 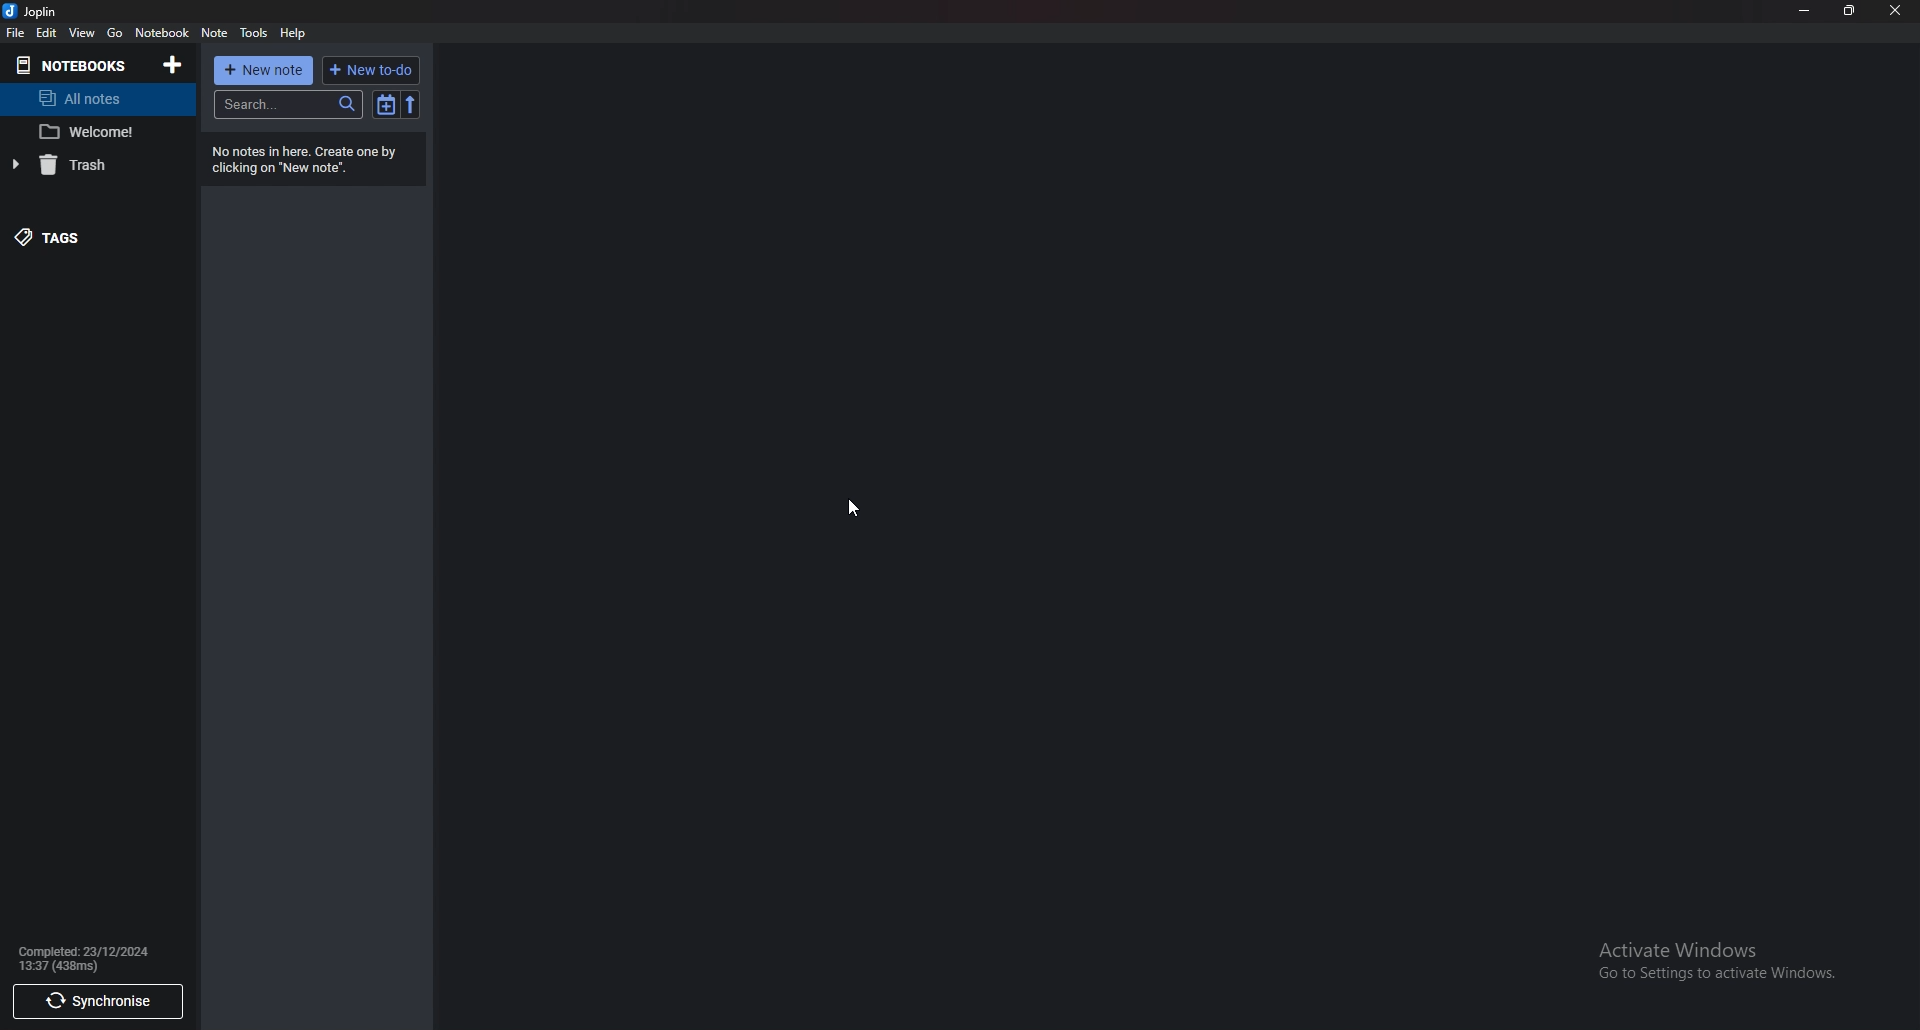 I want to click on All notes, so click(x=89, y=100).